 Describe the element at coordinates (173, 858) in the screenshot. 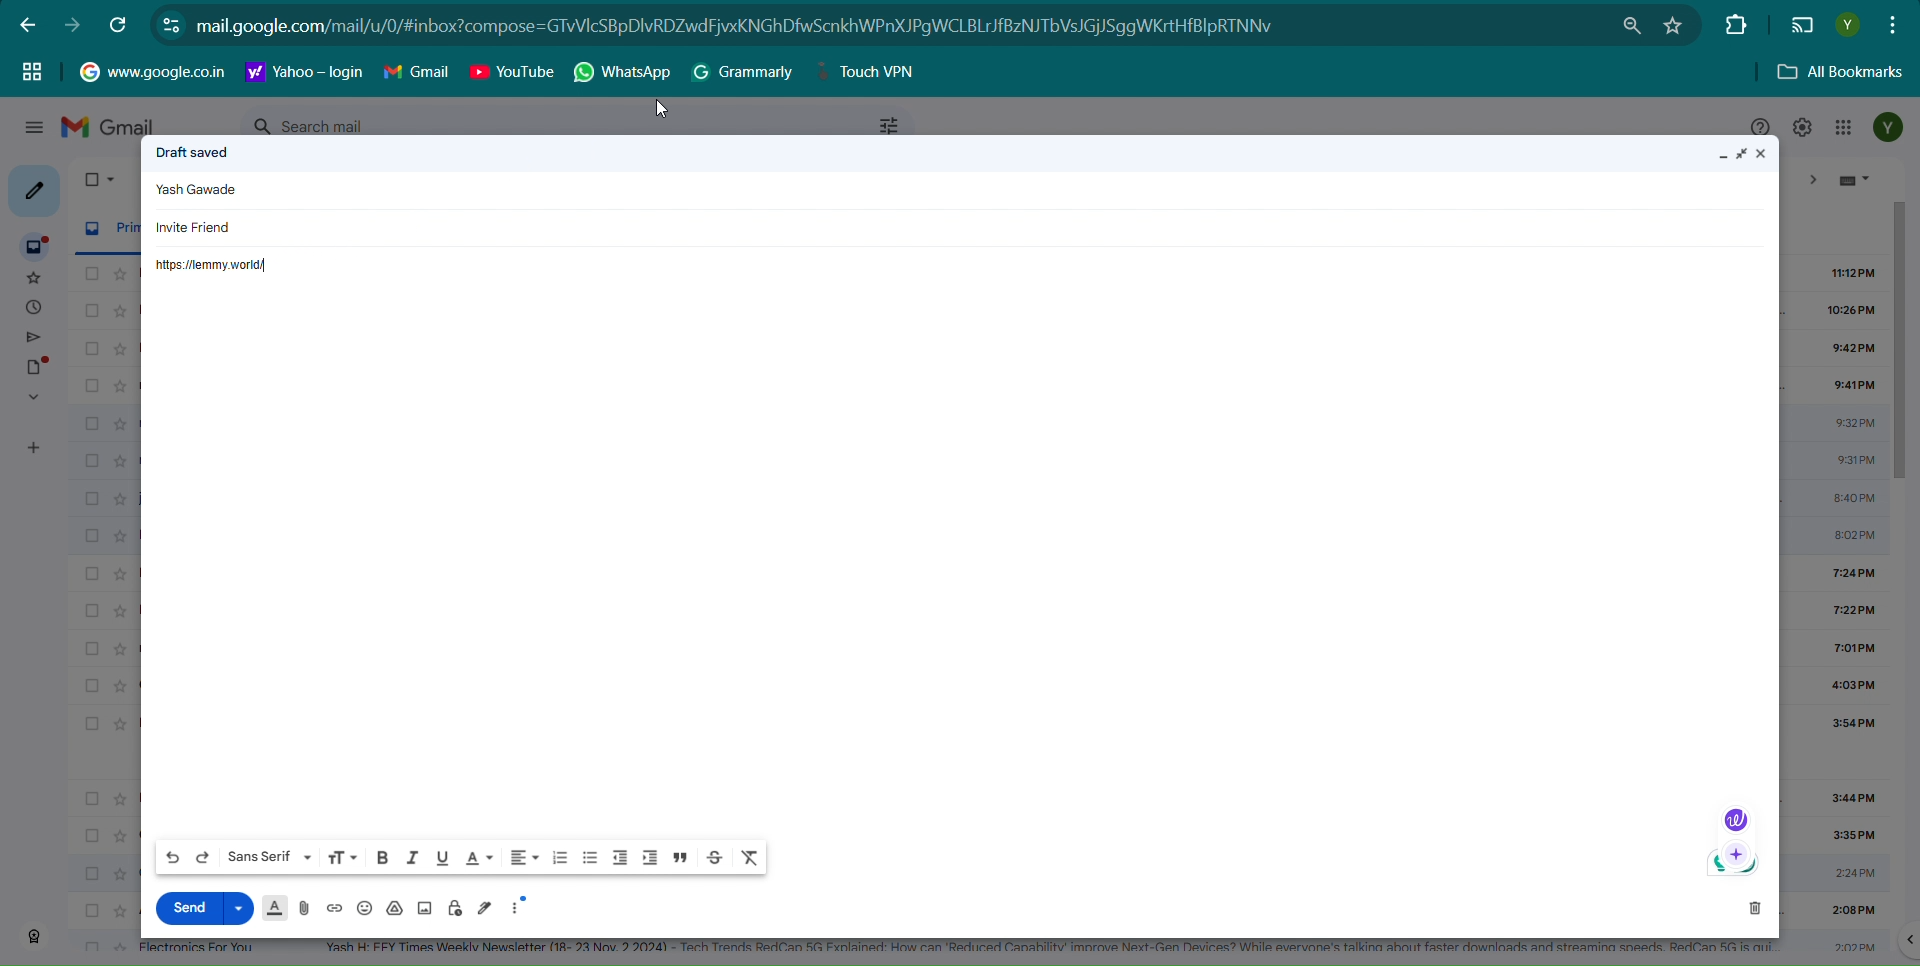

I see `Undo` at that location.